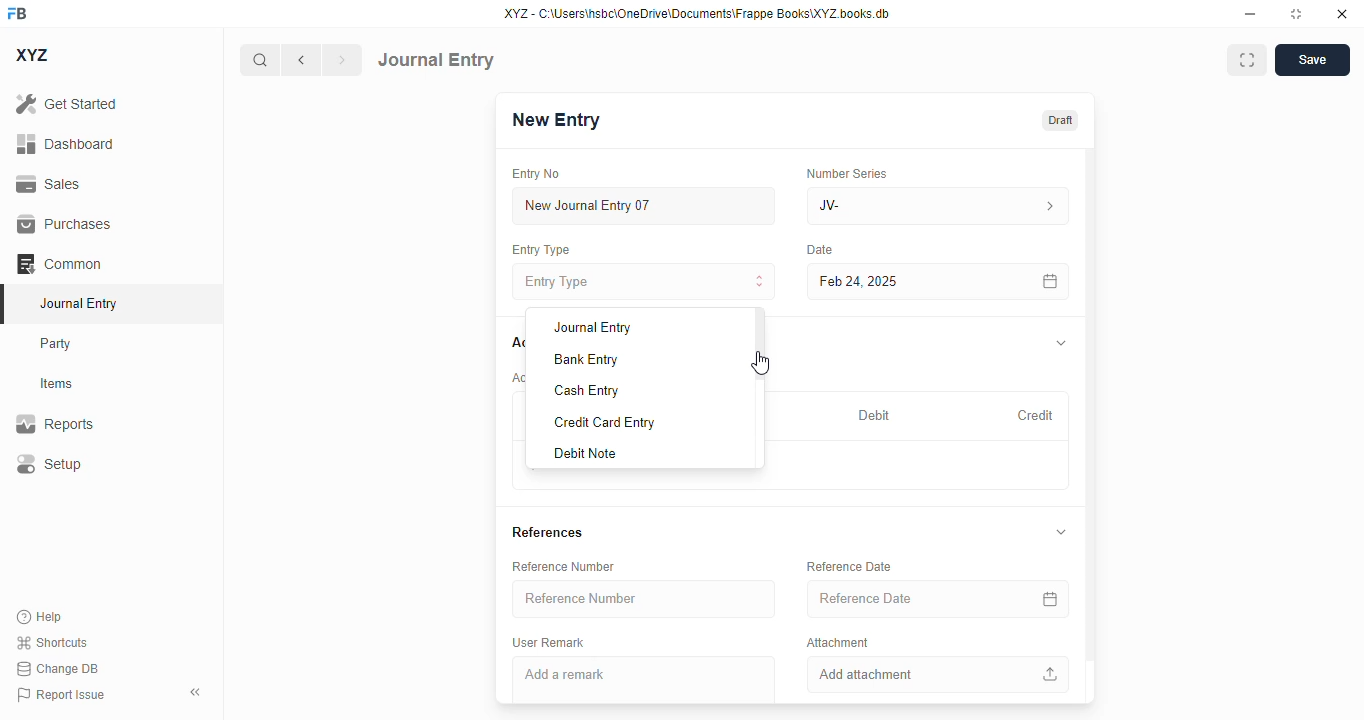  Describe the element at coordinates (301, 60) in the screenshot. I see `previous` at that location.